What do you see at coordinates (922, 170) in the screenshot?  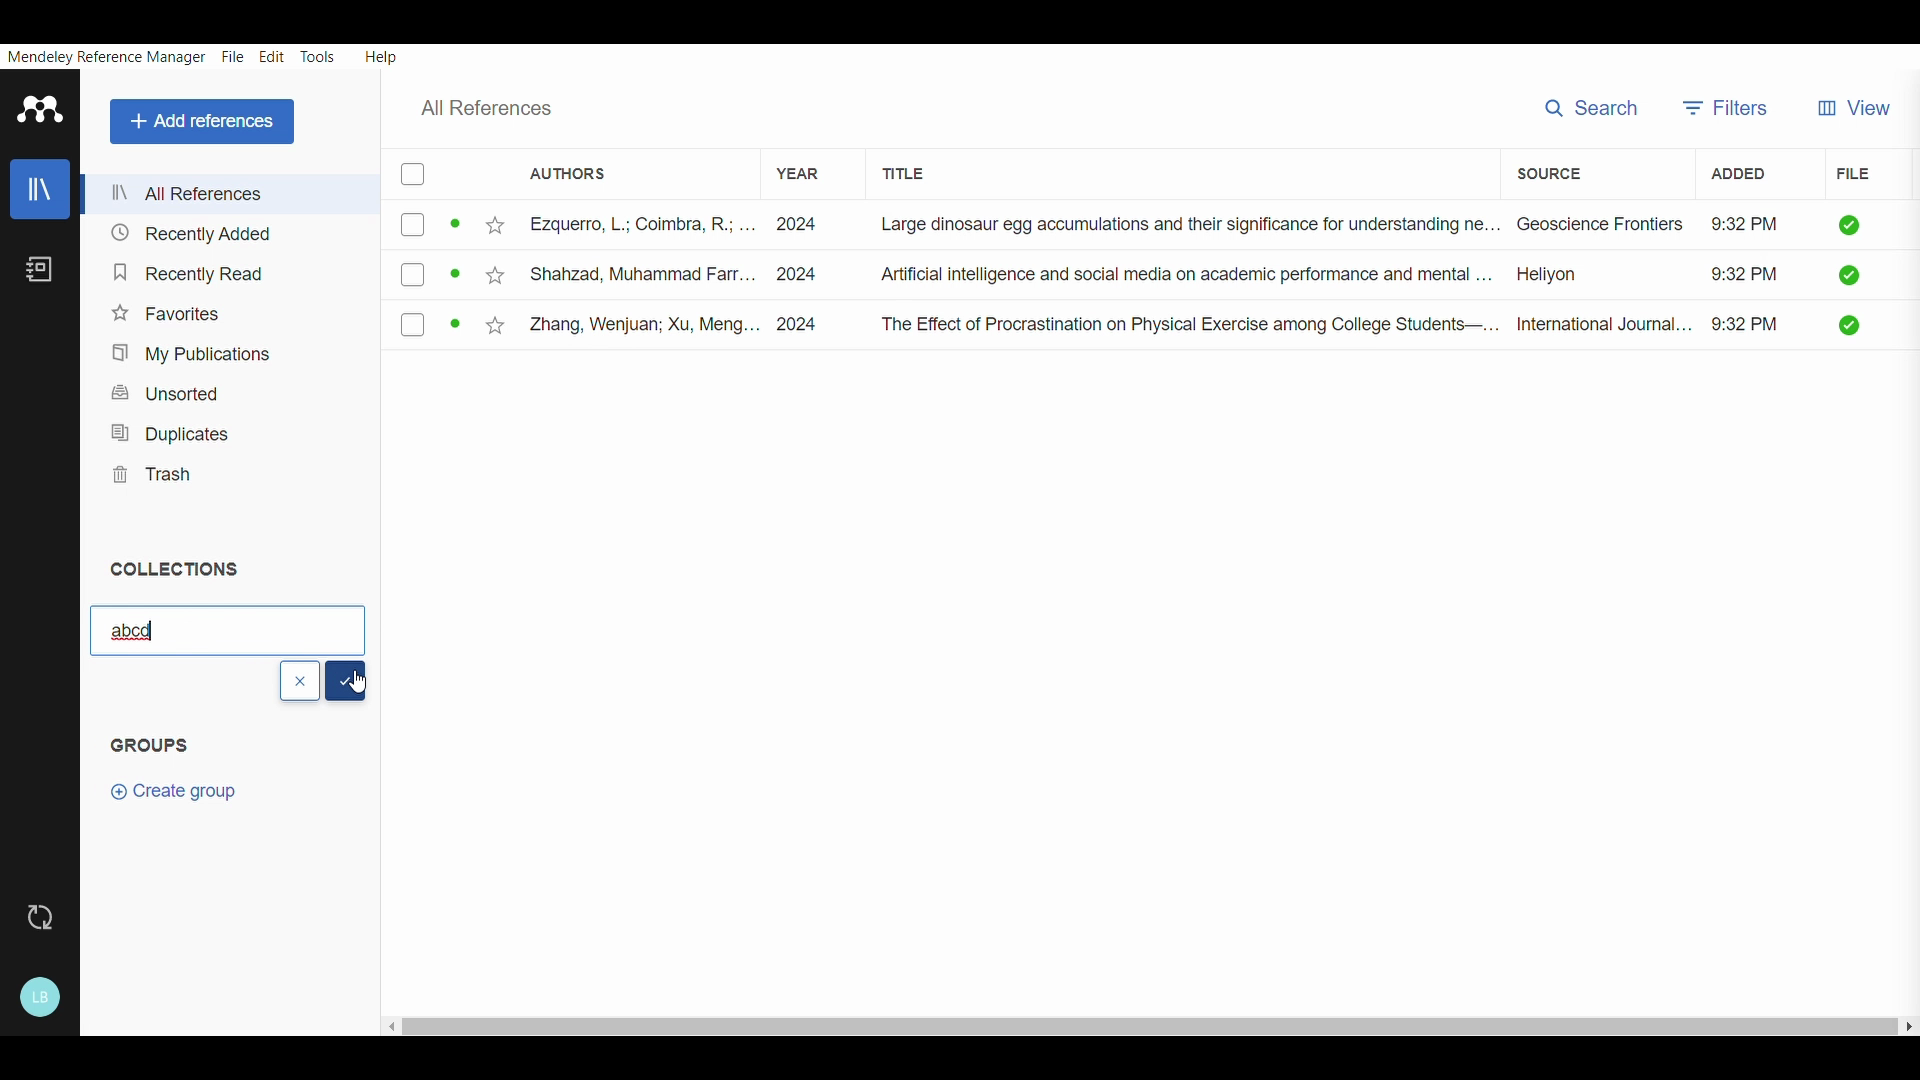 I see `TITLE` at bounding box center [922, 170].